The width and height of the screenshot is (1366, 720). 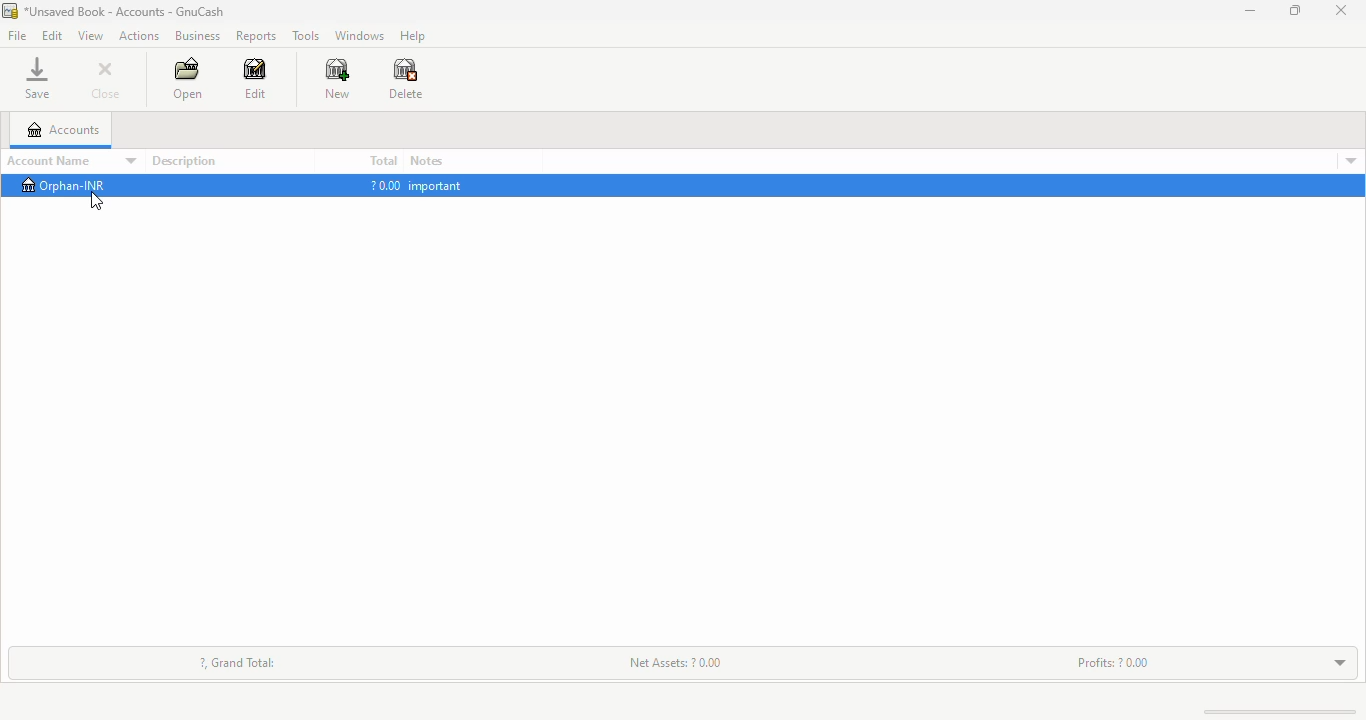 I want to click on reports, so click(x=256, y=37).